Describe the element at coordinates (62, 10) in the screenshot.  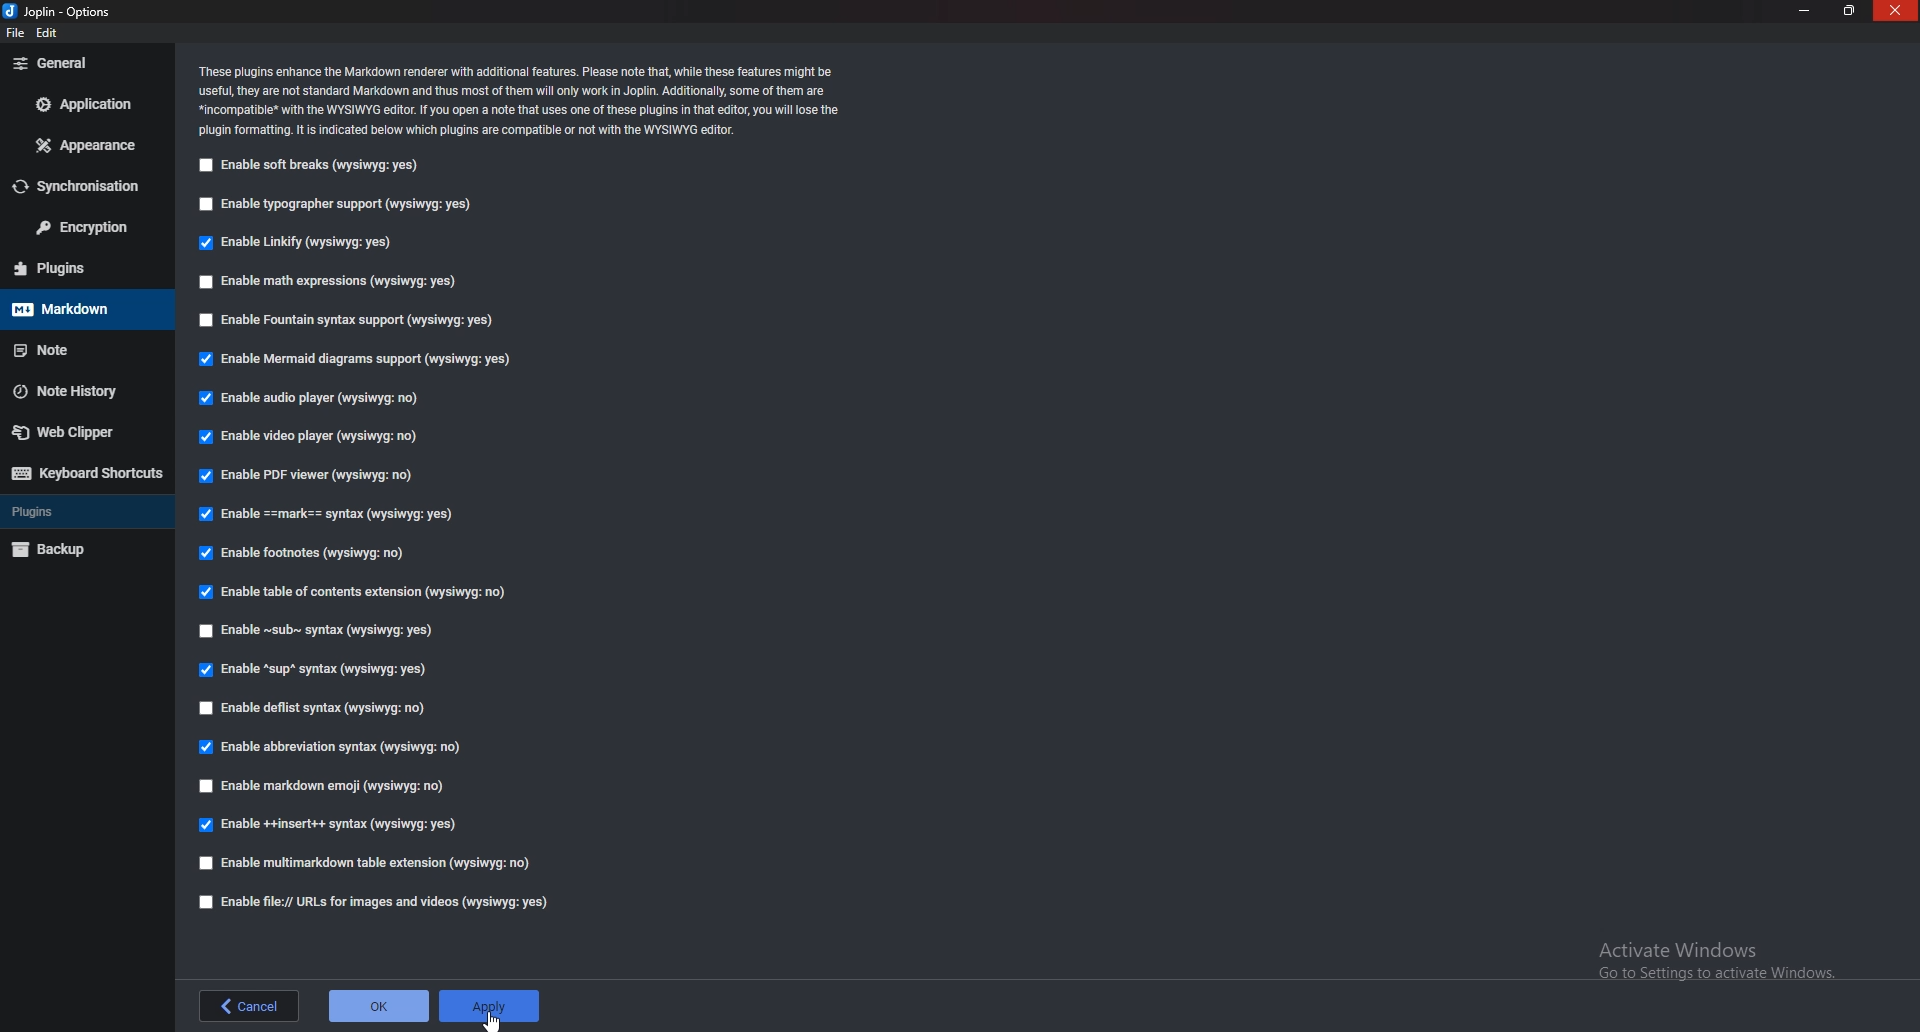
I see `options` at that location.